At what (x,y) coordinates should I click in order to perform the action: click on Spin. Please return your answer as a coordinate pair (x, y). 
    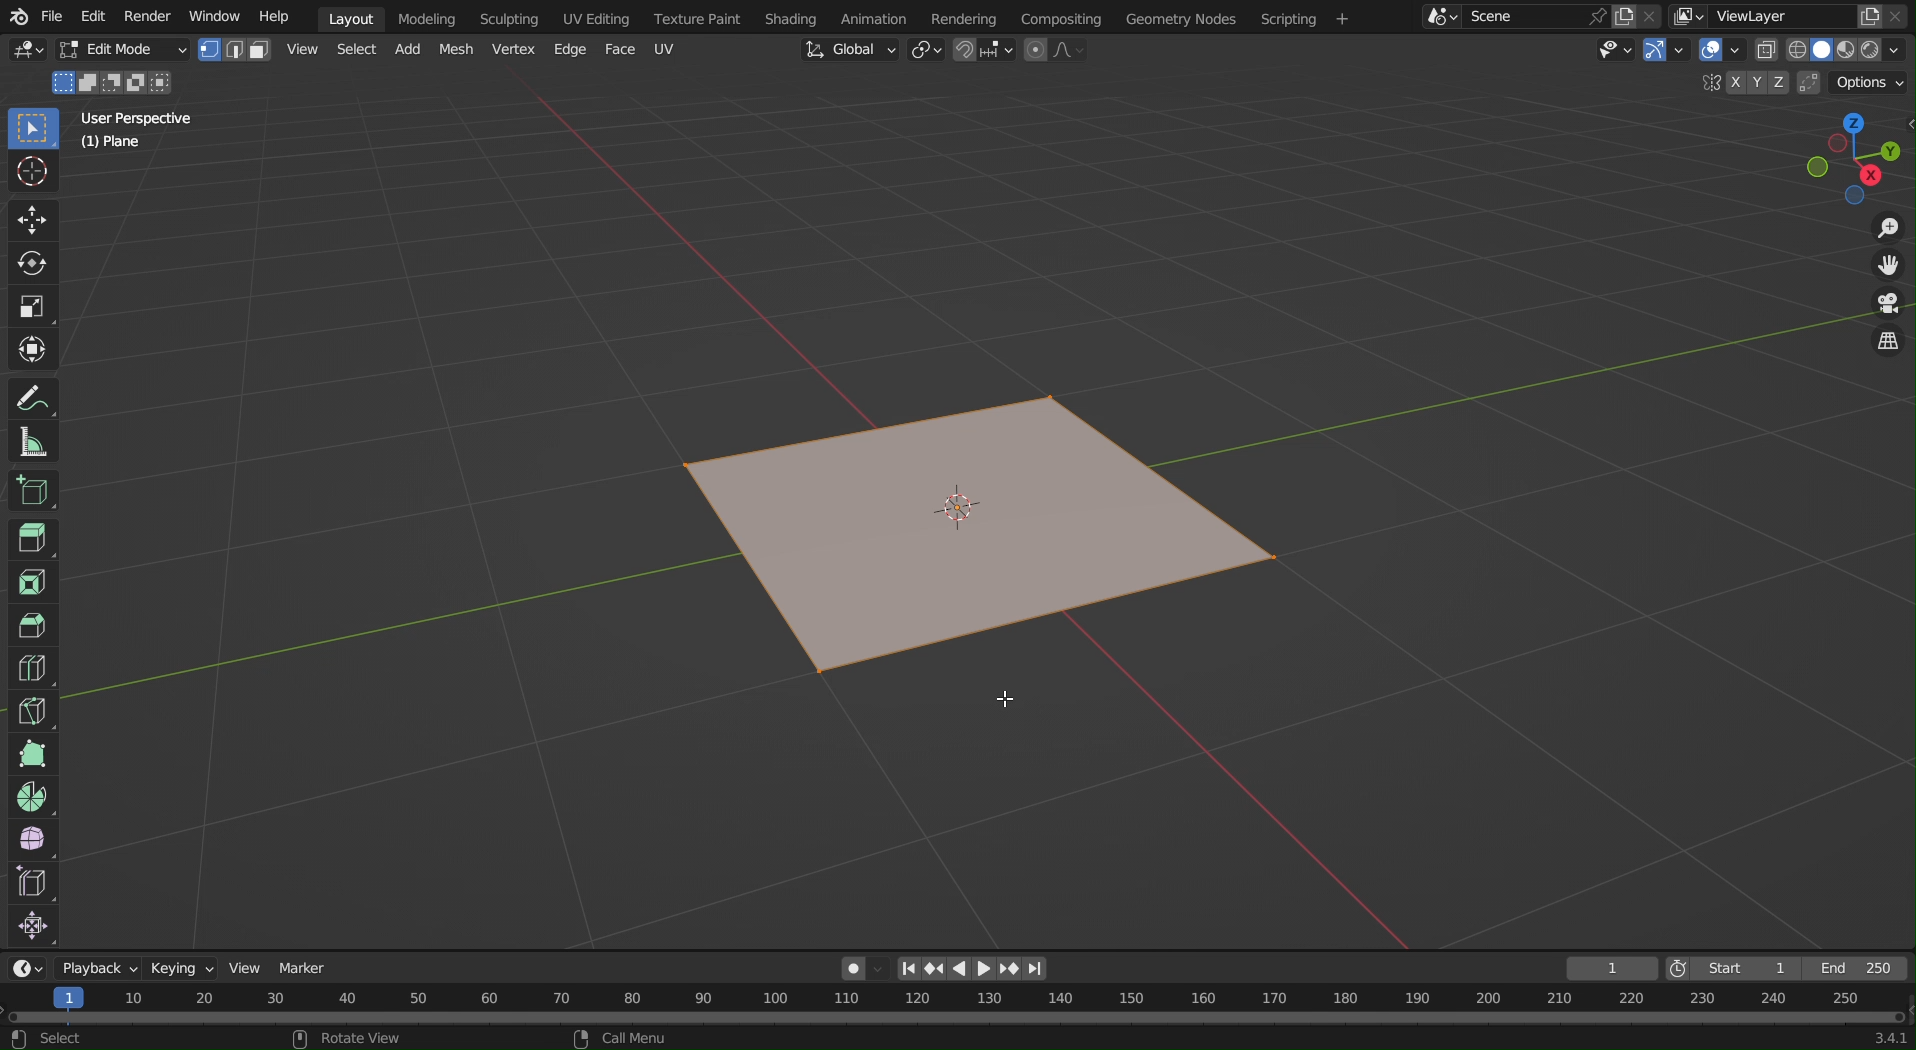
    Looking at the image, I should click on (31, 795).